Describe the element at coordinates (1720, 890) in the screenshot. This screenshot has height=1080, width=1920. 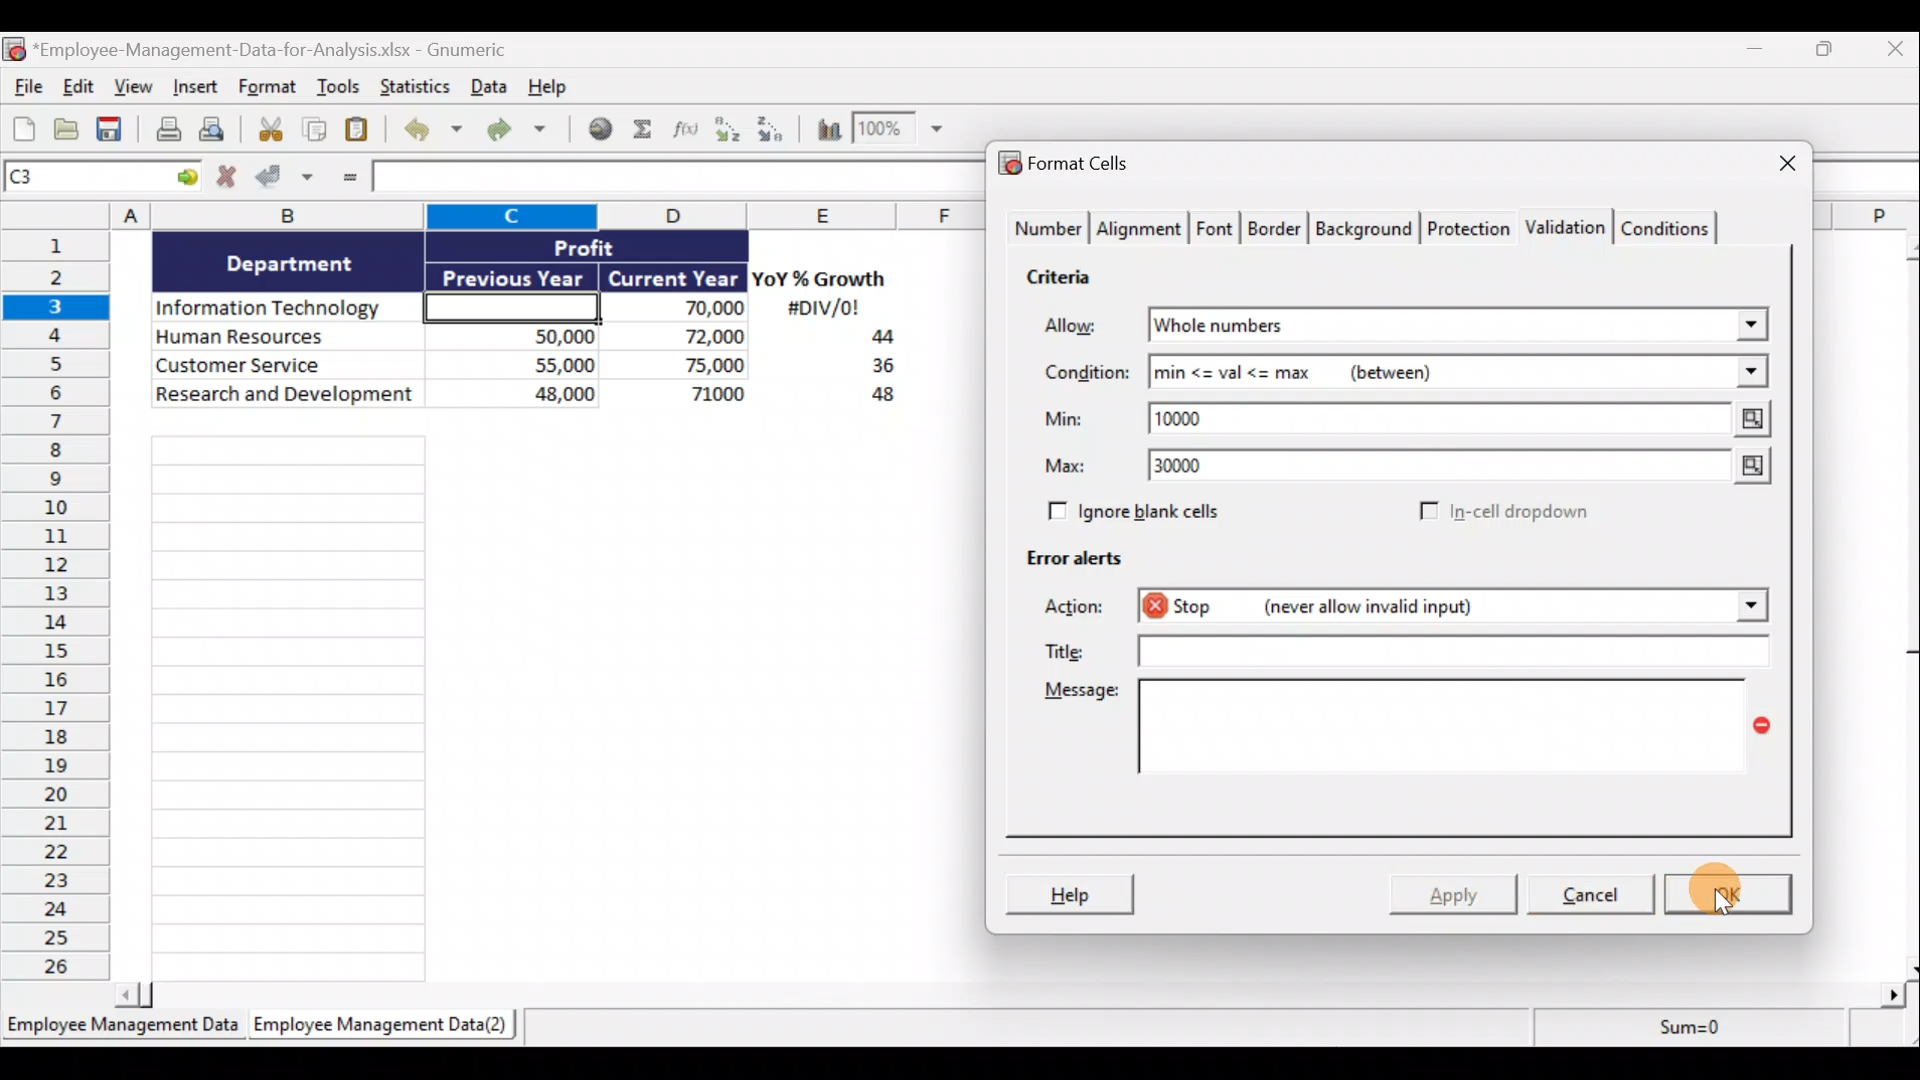
I see `Cursor` at that location.